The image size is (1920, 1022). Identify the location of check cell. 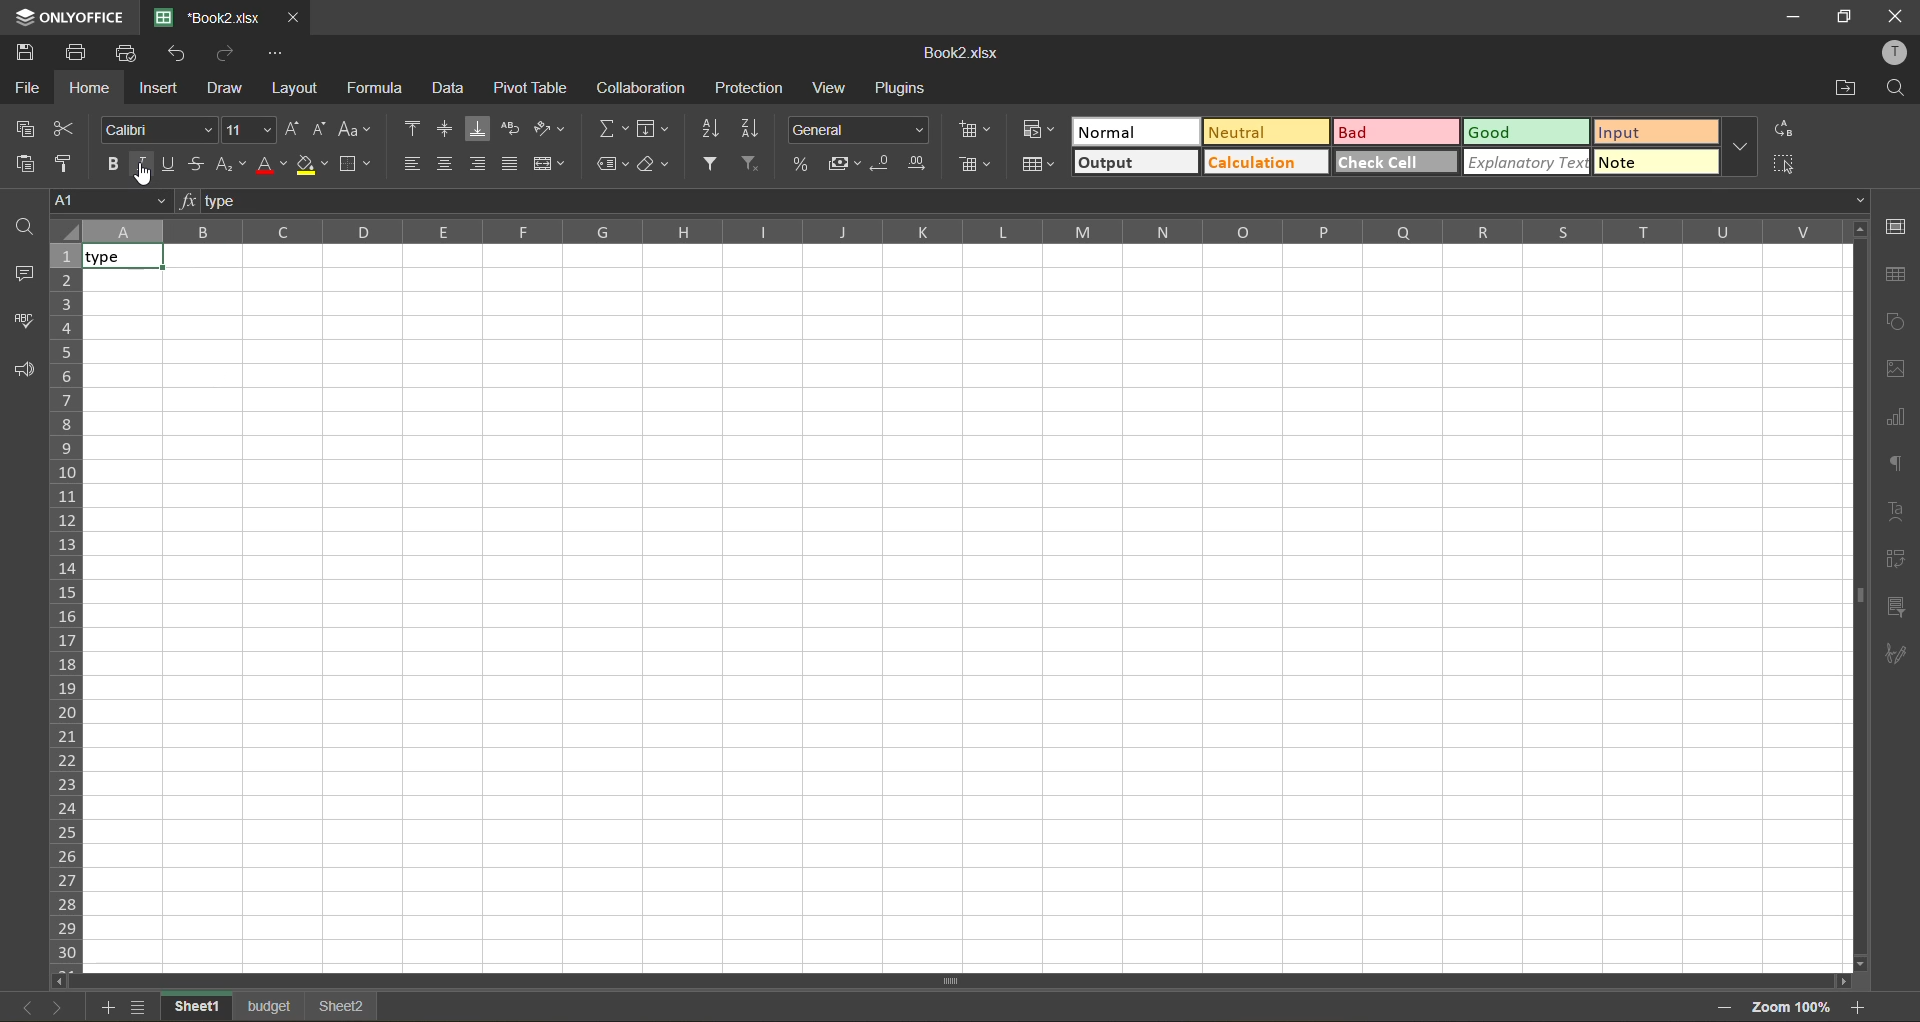
(1395, 161).